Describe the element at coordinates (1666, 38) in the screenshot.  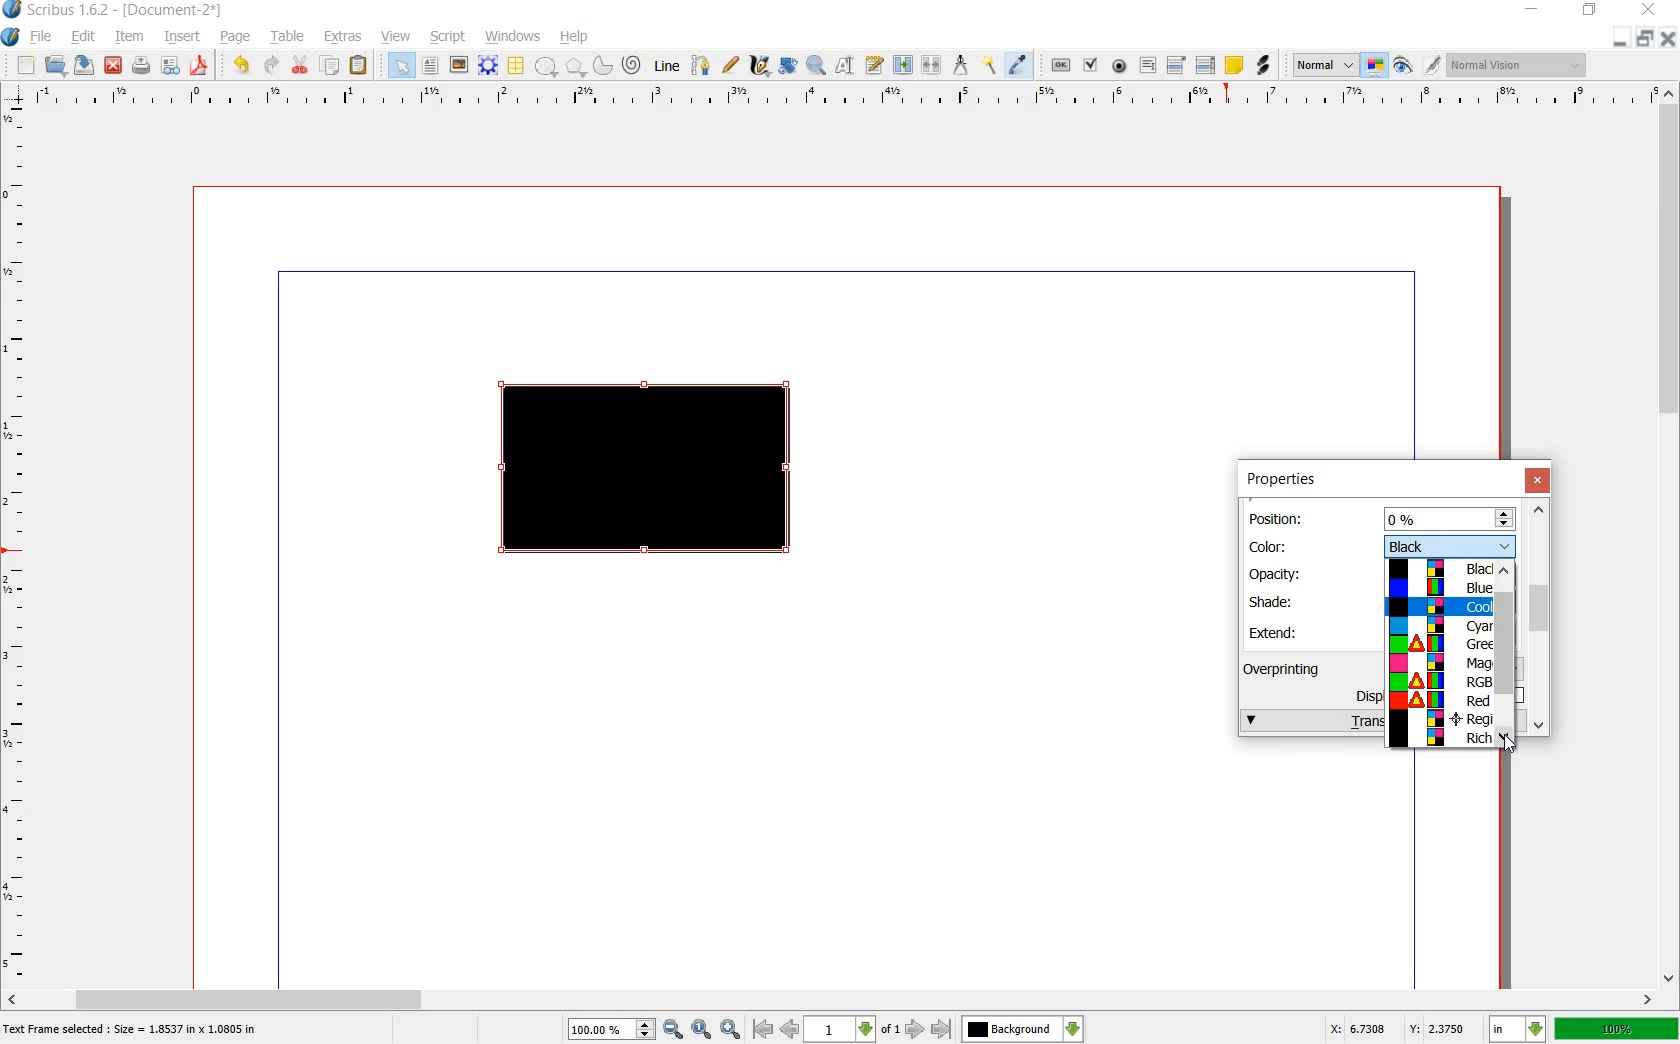
I see `close` at that location.